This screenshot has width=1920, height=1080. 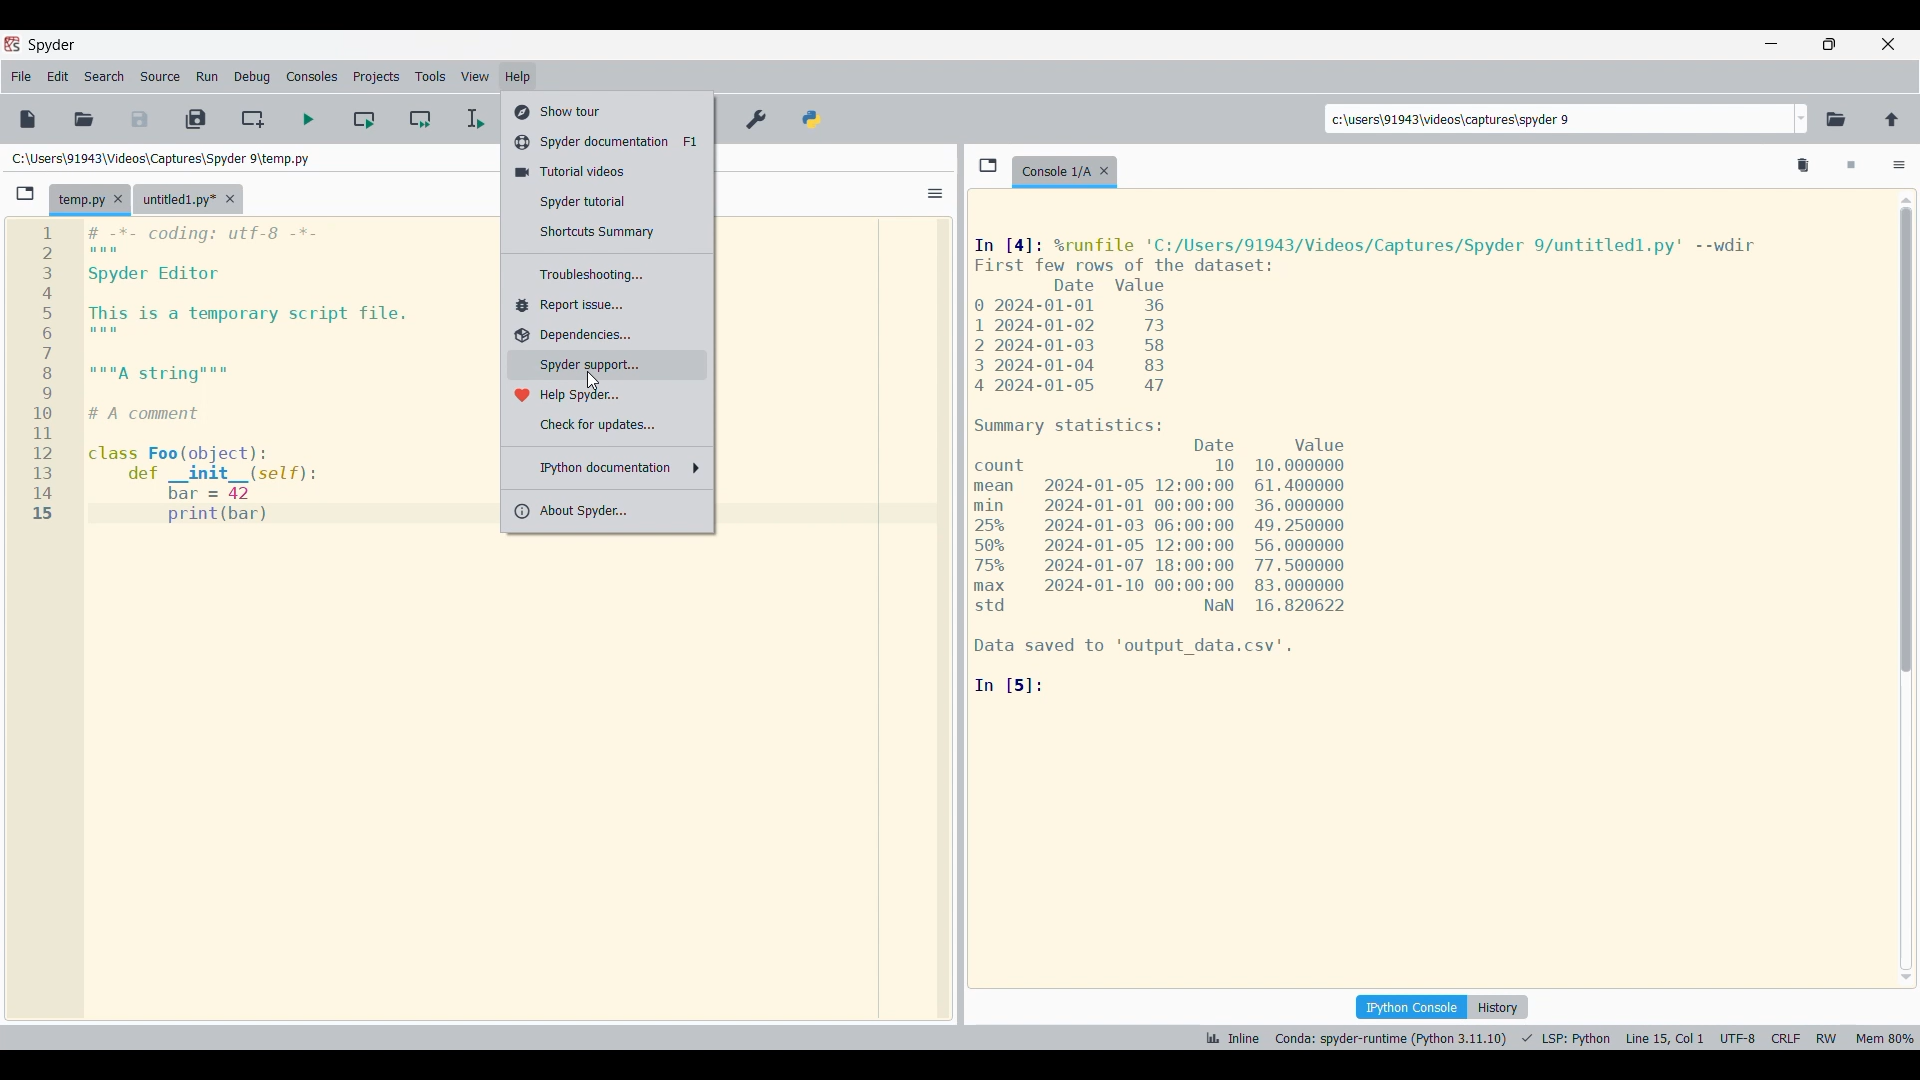 What do you see at coordinates (607, 275) in the screenshot?
I see `Troubleshooting` at bounding box center [607, 275].